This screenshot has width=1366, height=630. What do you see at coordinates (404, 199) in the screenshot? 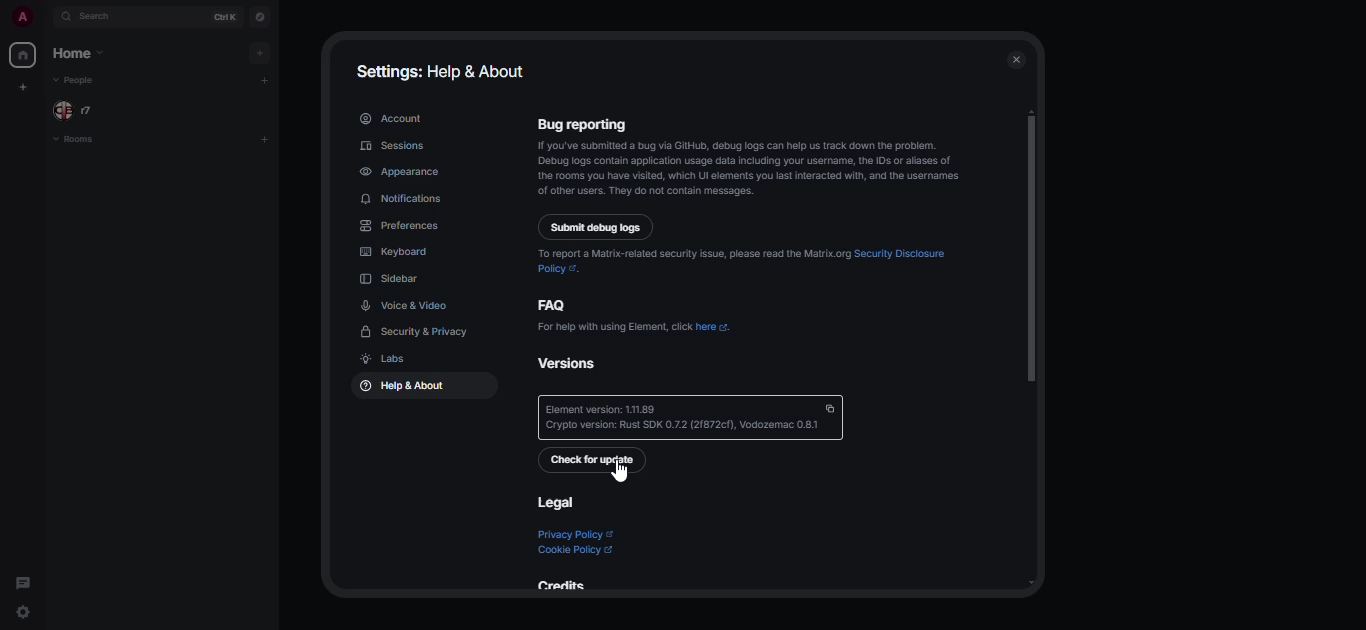
I see `notifications` at bounding box center [404, 199].